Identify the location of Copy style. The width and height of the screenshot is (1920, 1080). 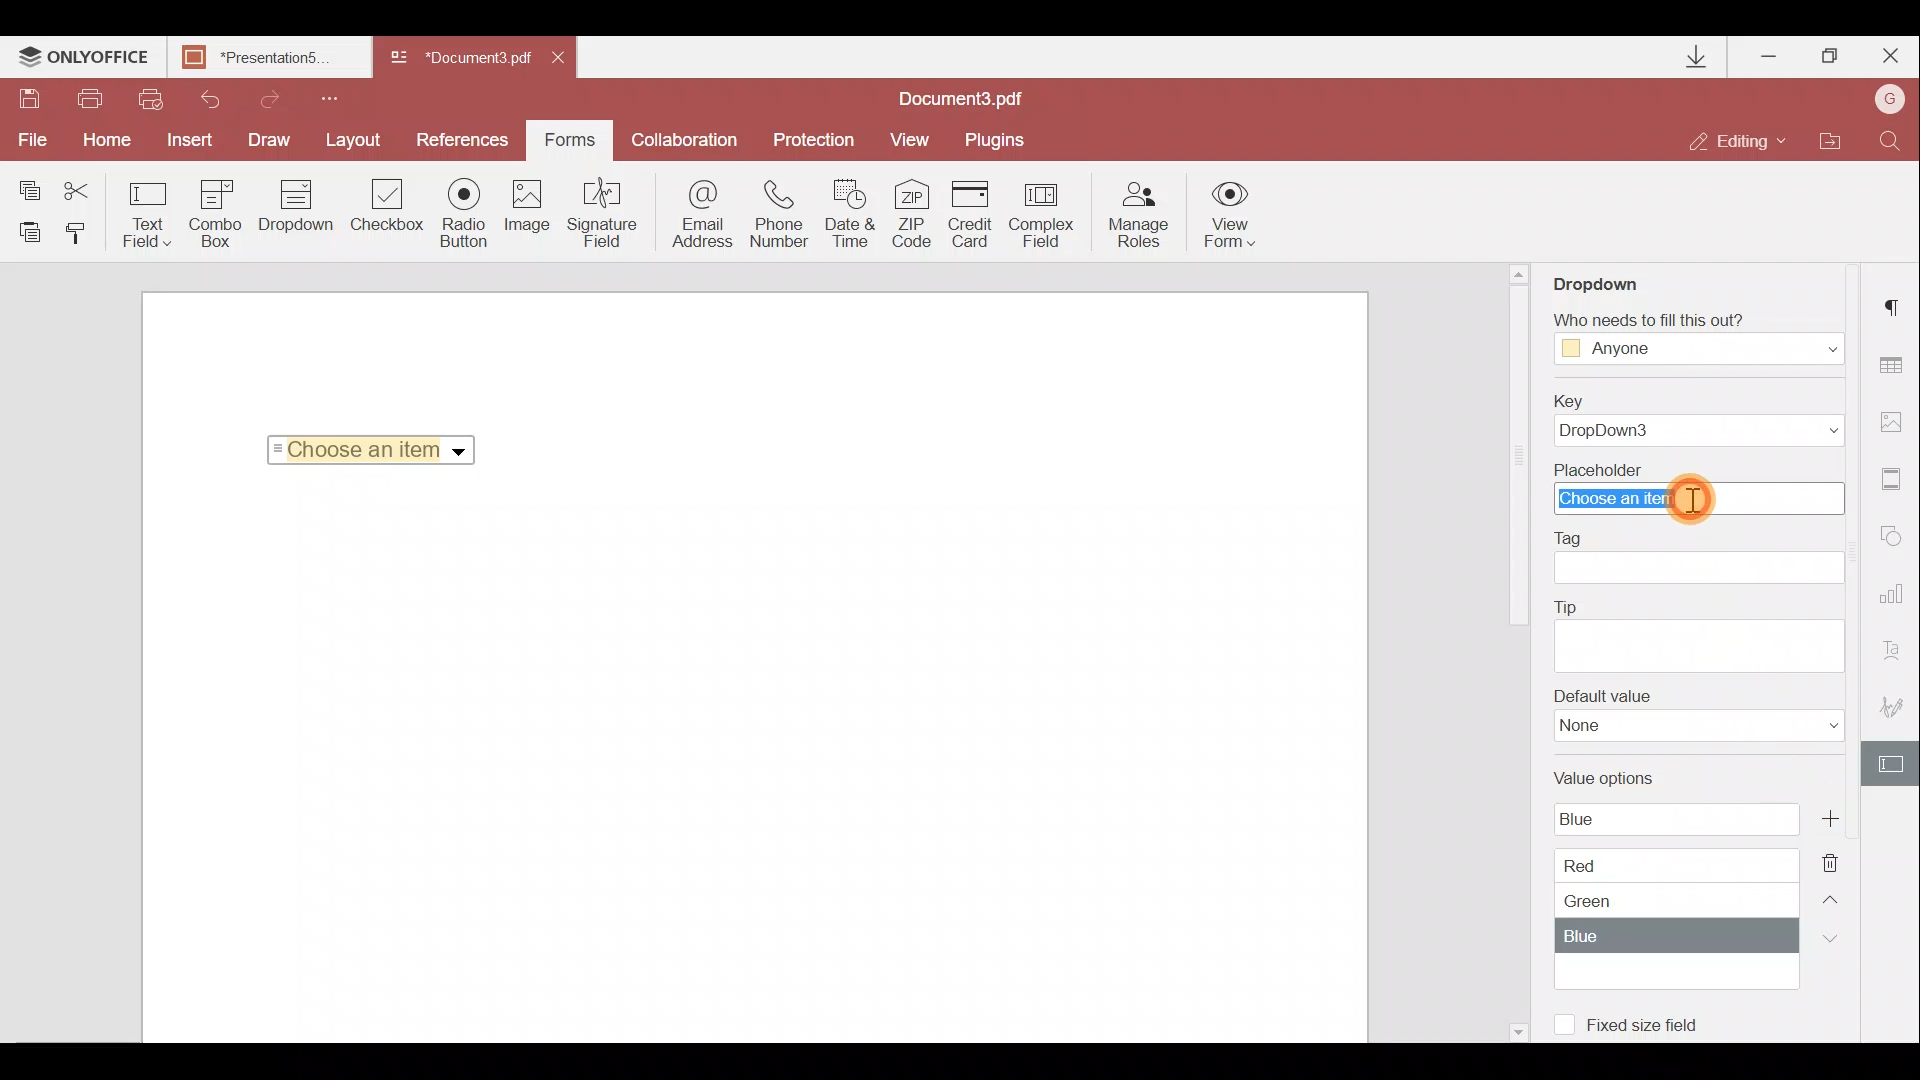
(83, 238).